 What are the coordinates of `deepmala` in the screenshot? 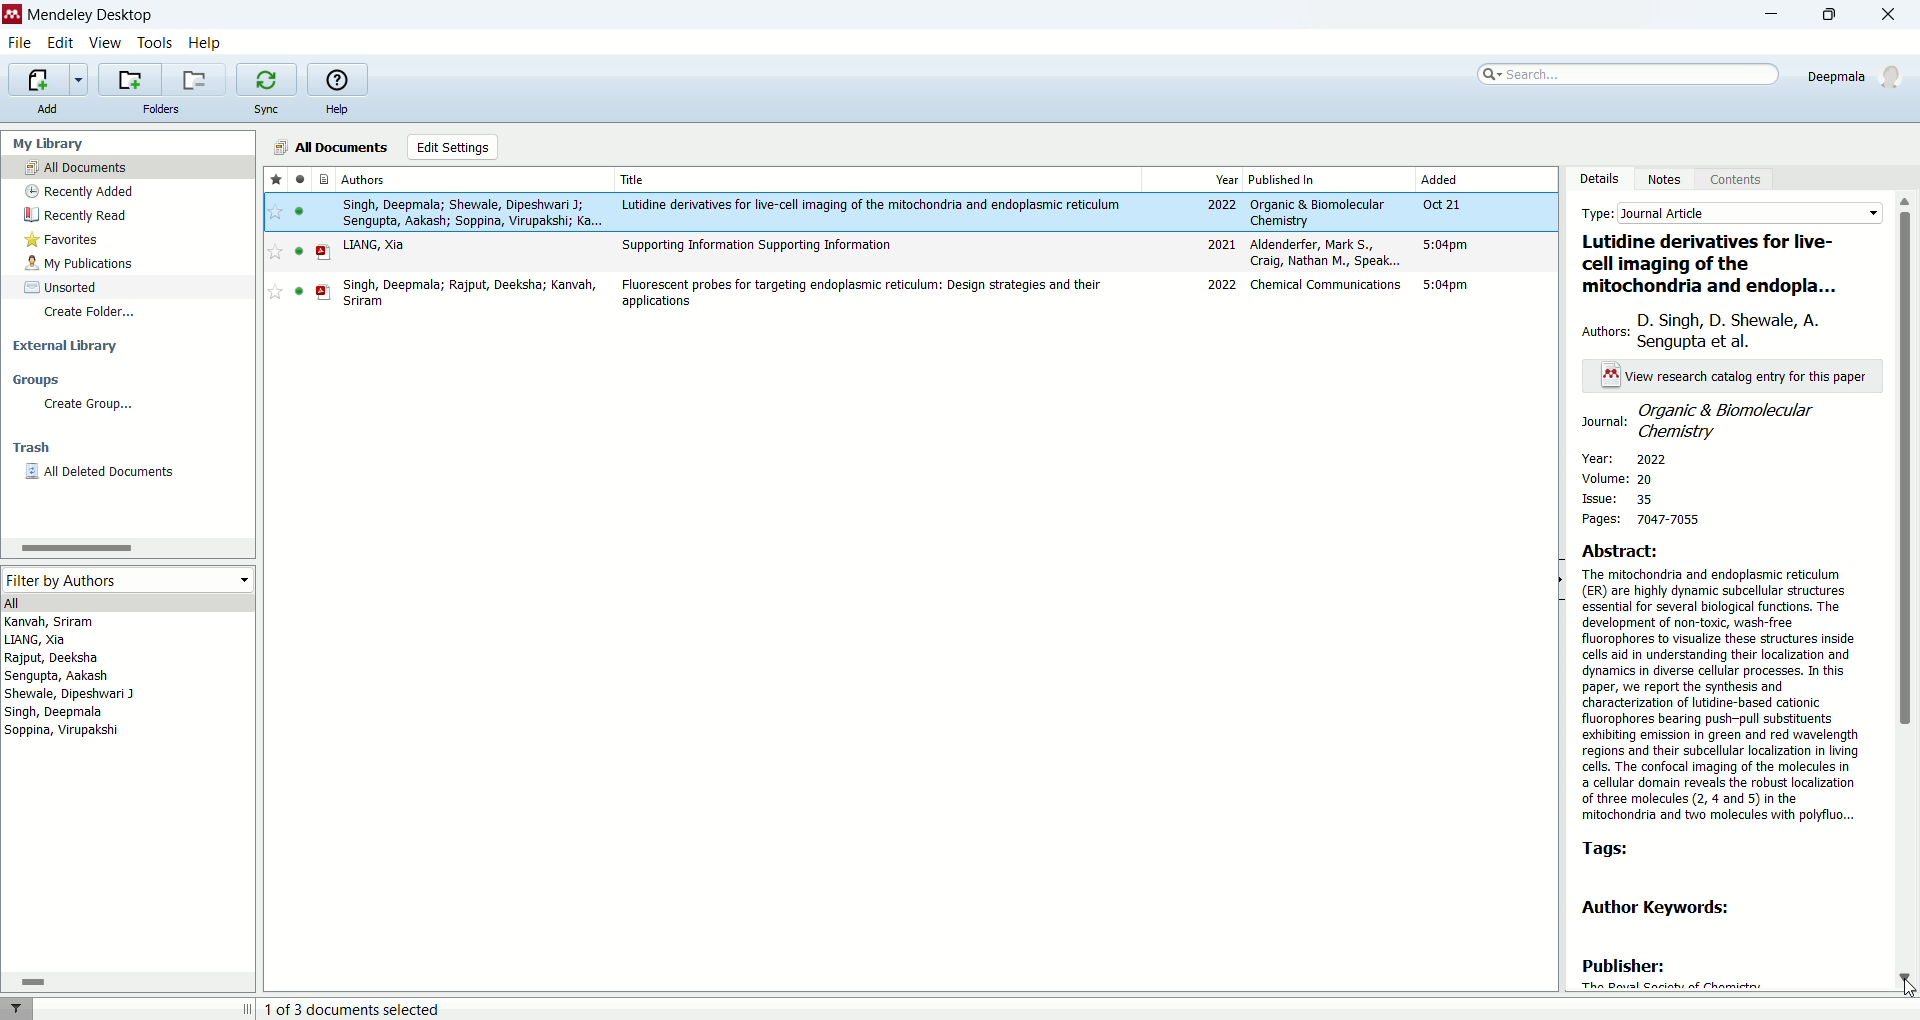 It's located at (1858, 76).